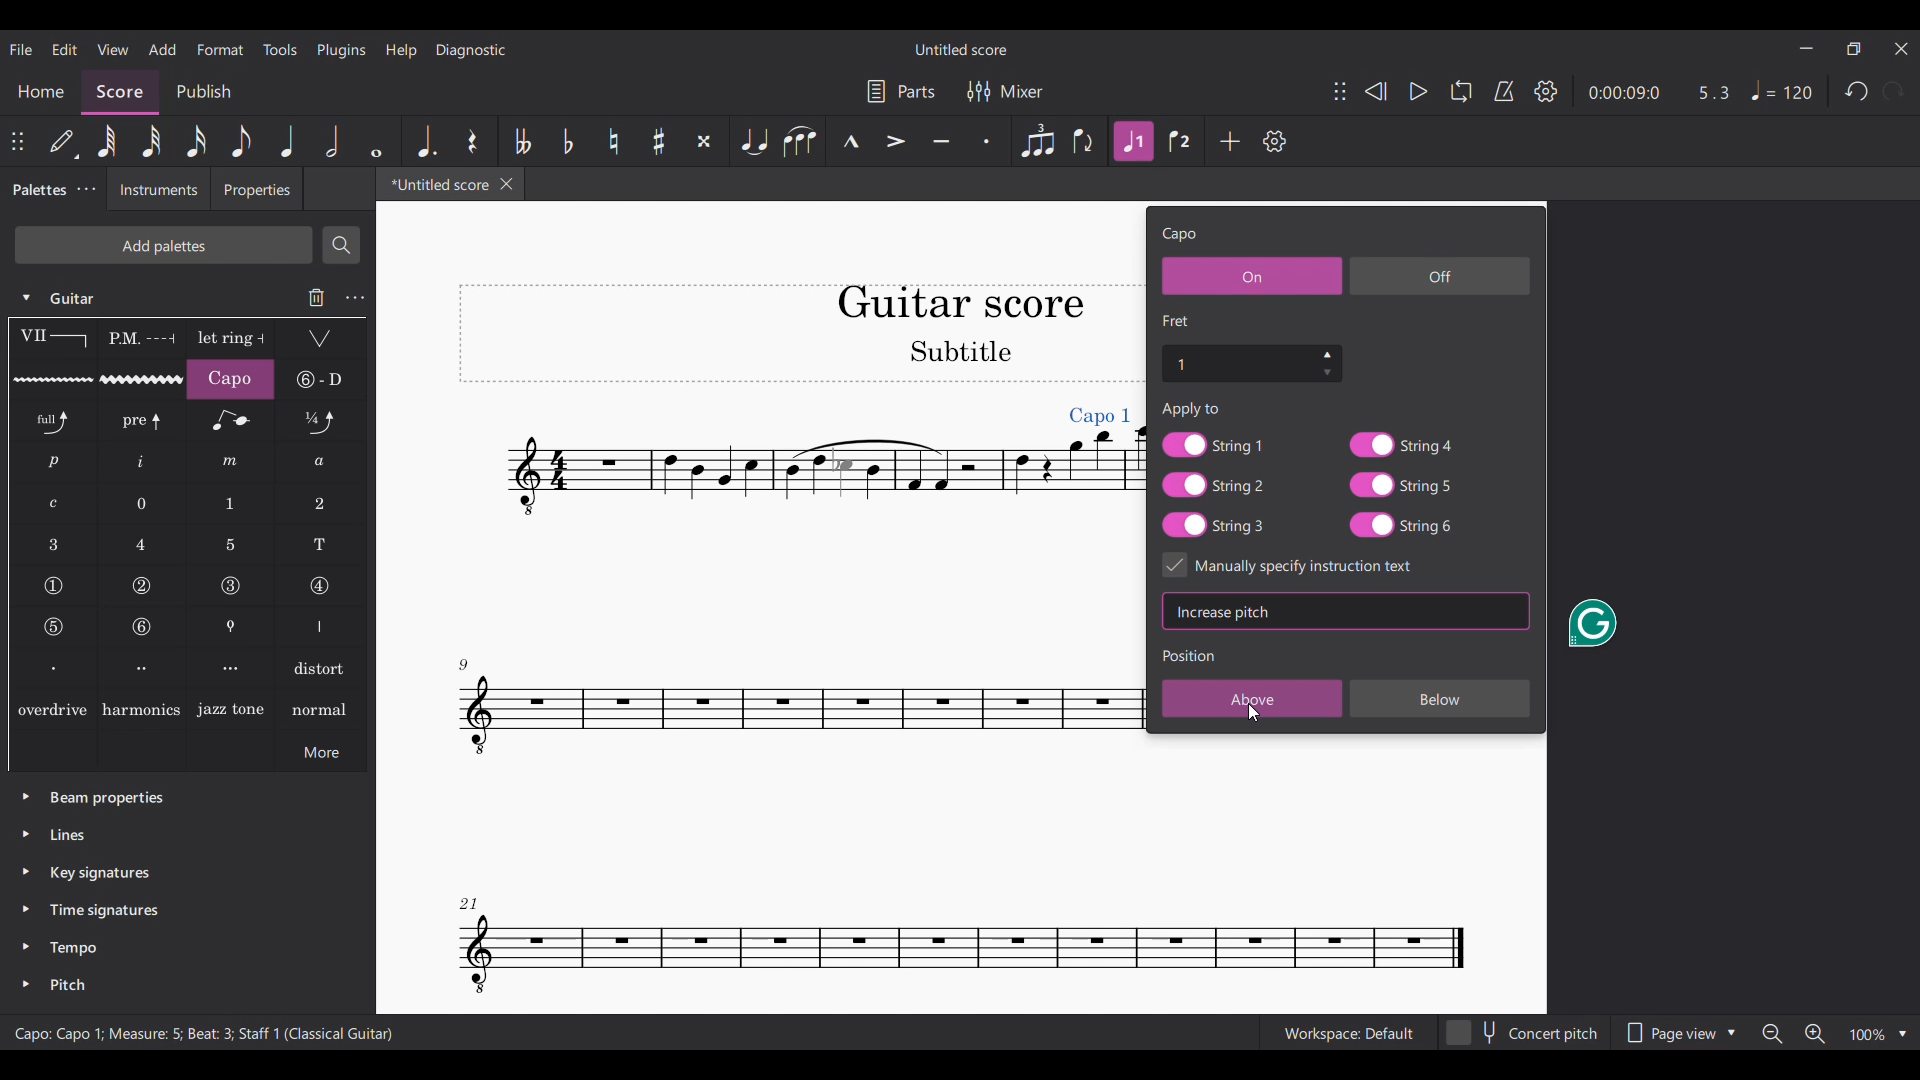 This screenshot has height=1080, width=1920. What do you see at coordinates (1100, 416) in the screenshot?
I see `Capo added` at bounding box center [1100, 416].